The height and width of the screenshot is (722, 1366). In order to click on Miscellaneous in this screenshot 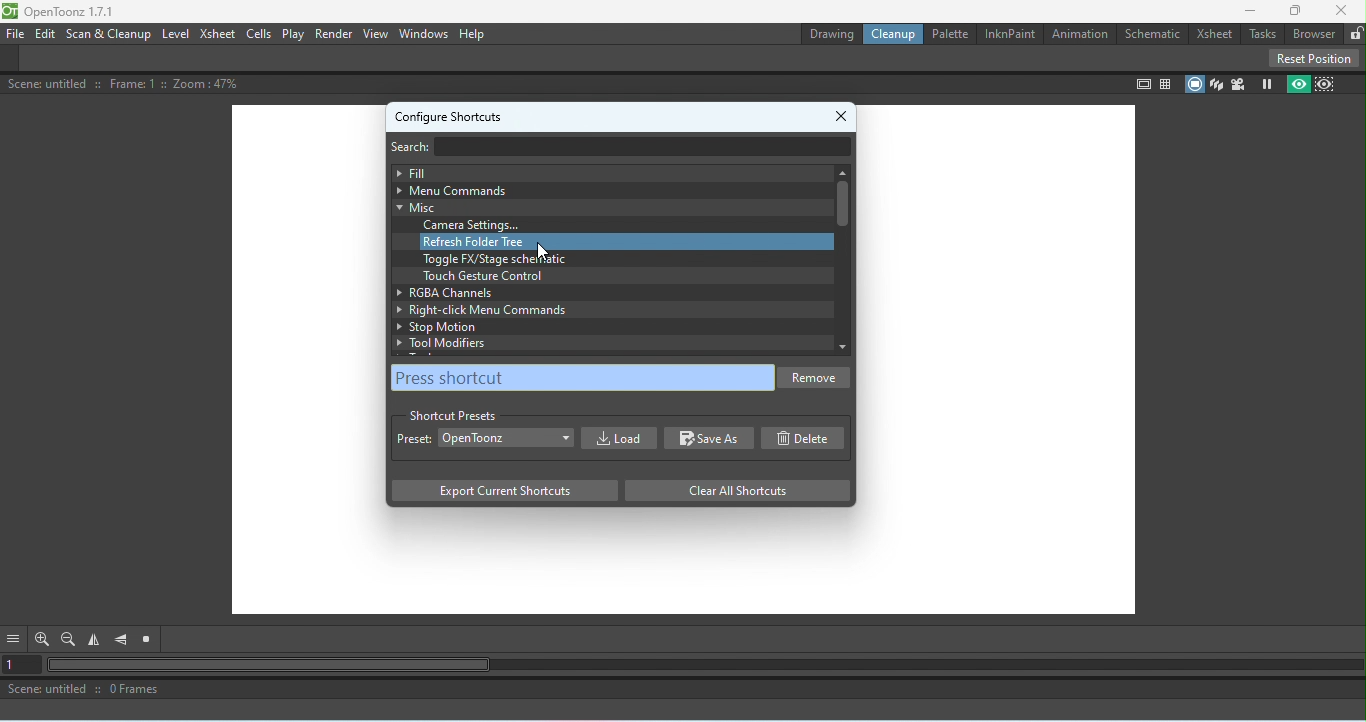, I will do `click(603, 207)`.